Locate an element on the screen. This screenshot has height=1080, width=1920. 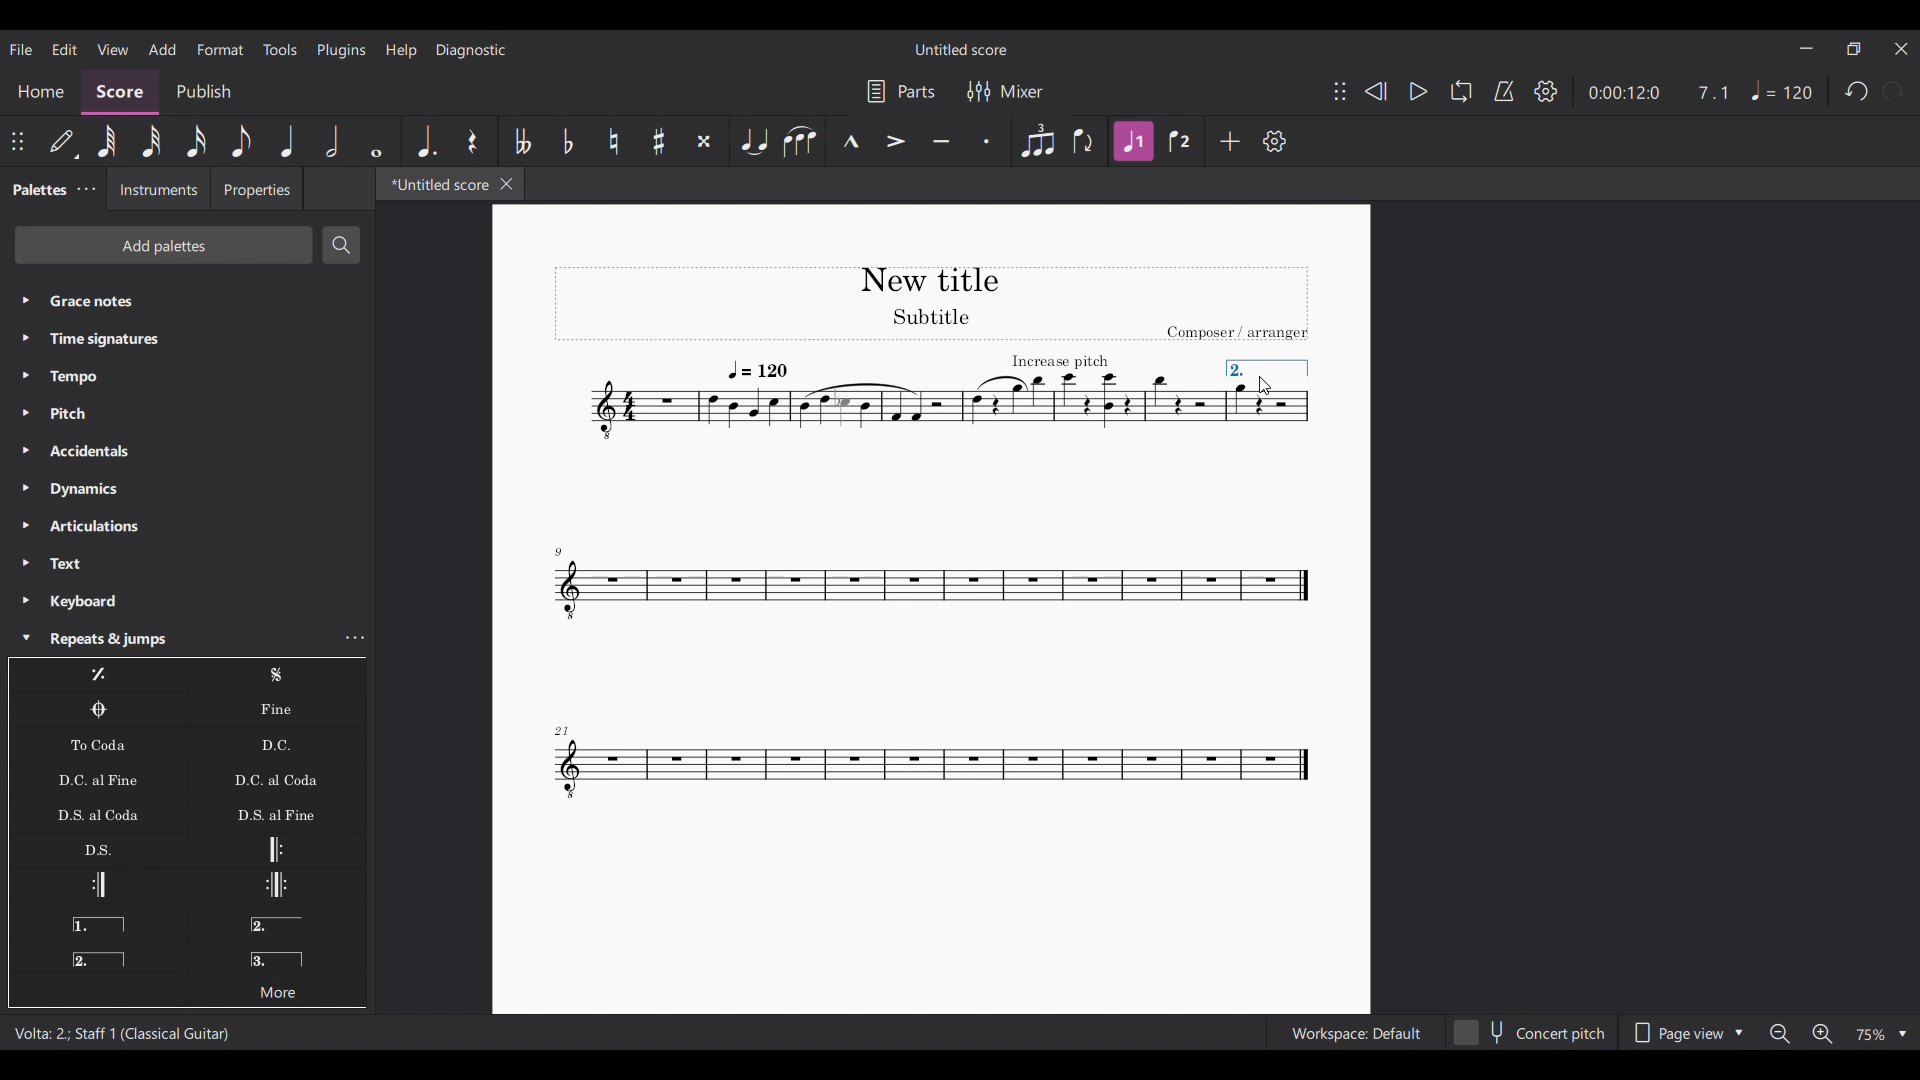
Fine is located at coordinates (276, 710).